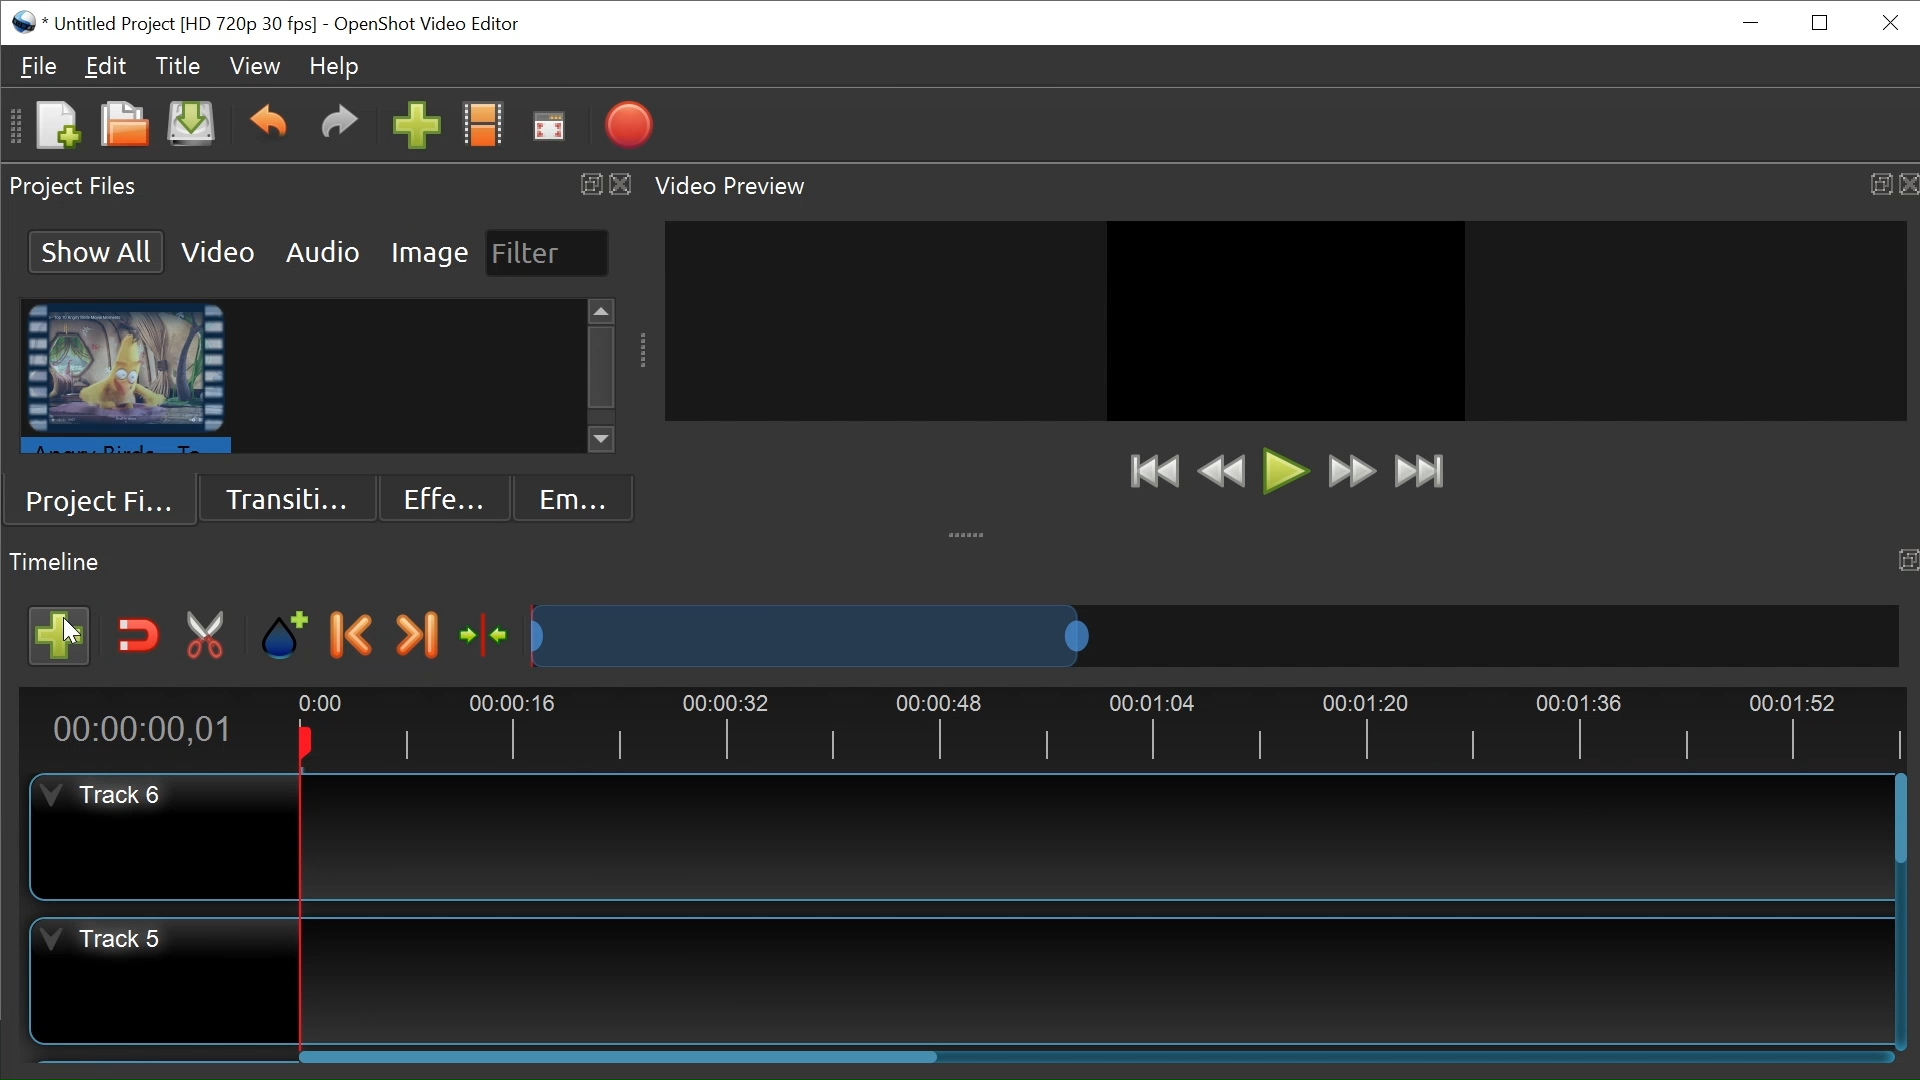 This screenshot has width=1920, height=1080. Describe the element at coordinates (104, 64) in the screenshot. I see `Edit` at that location.